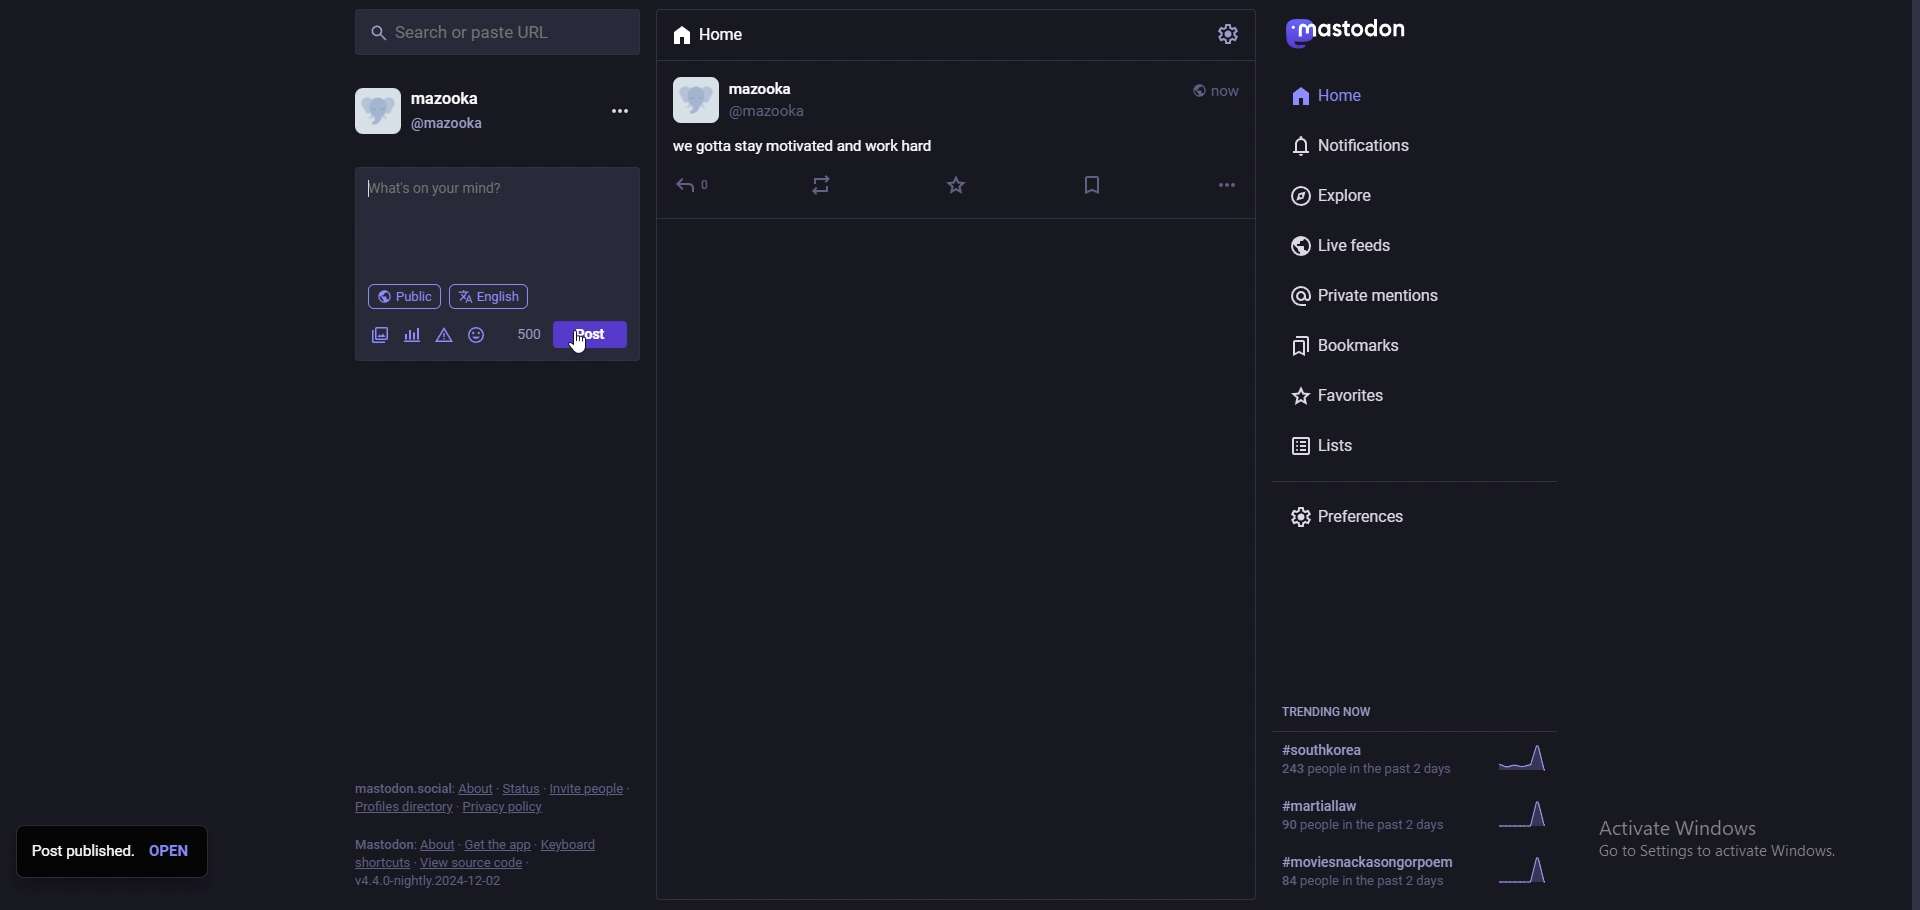 This screenshot has width=1920, height=910. I want to click on explore, so click(1377, 195).